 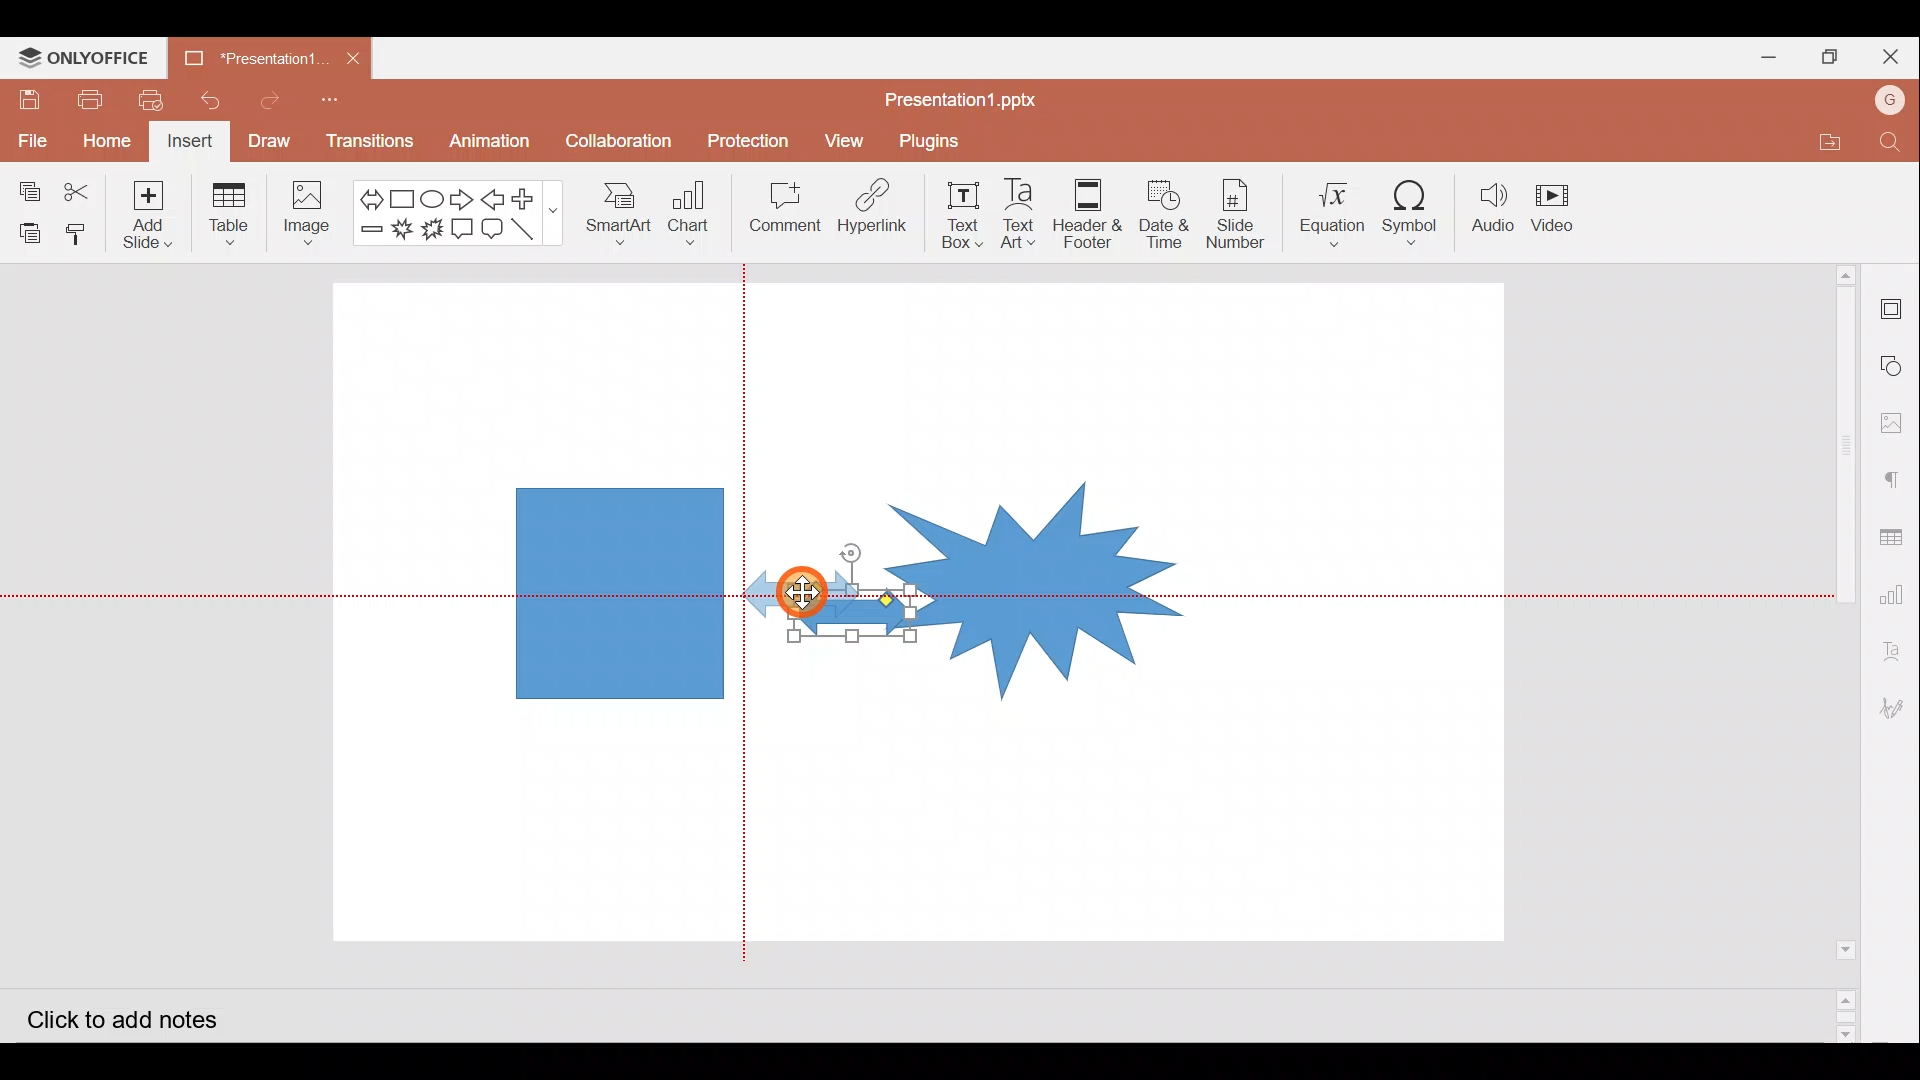 What do you see at coordinates (1894, 483) in the screenshot?
I see `Paragraph settings` at bounding box center [1894, 483].